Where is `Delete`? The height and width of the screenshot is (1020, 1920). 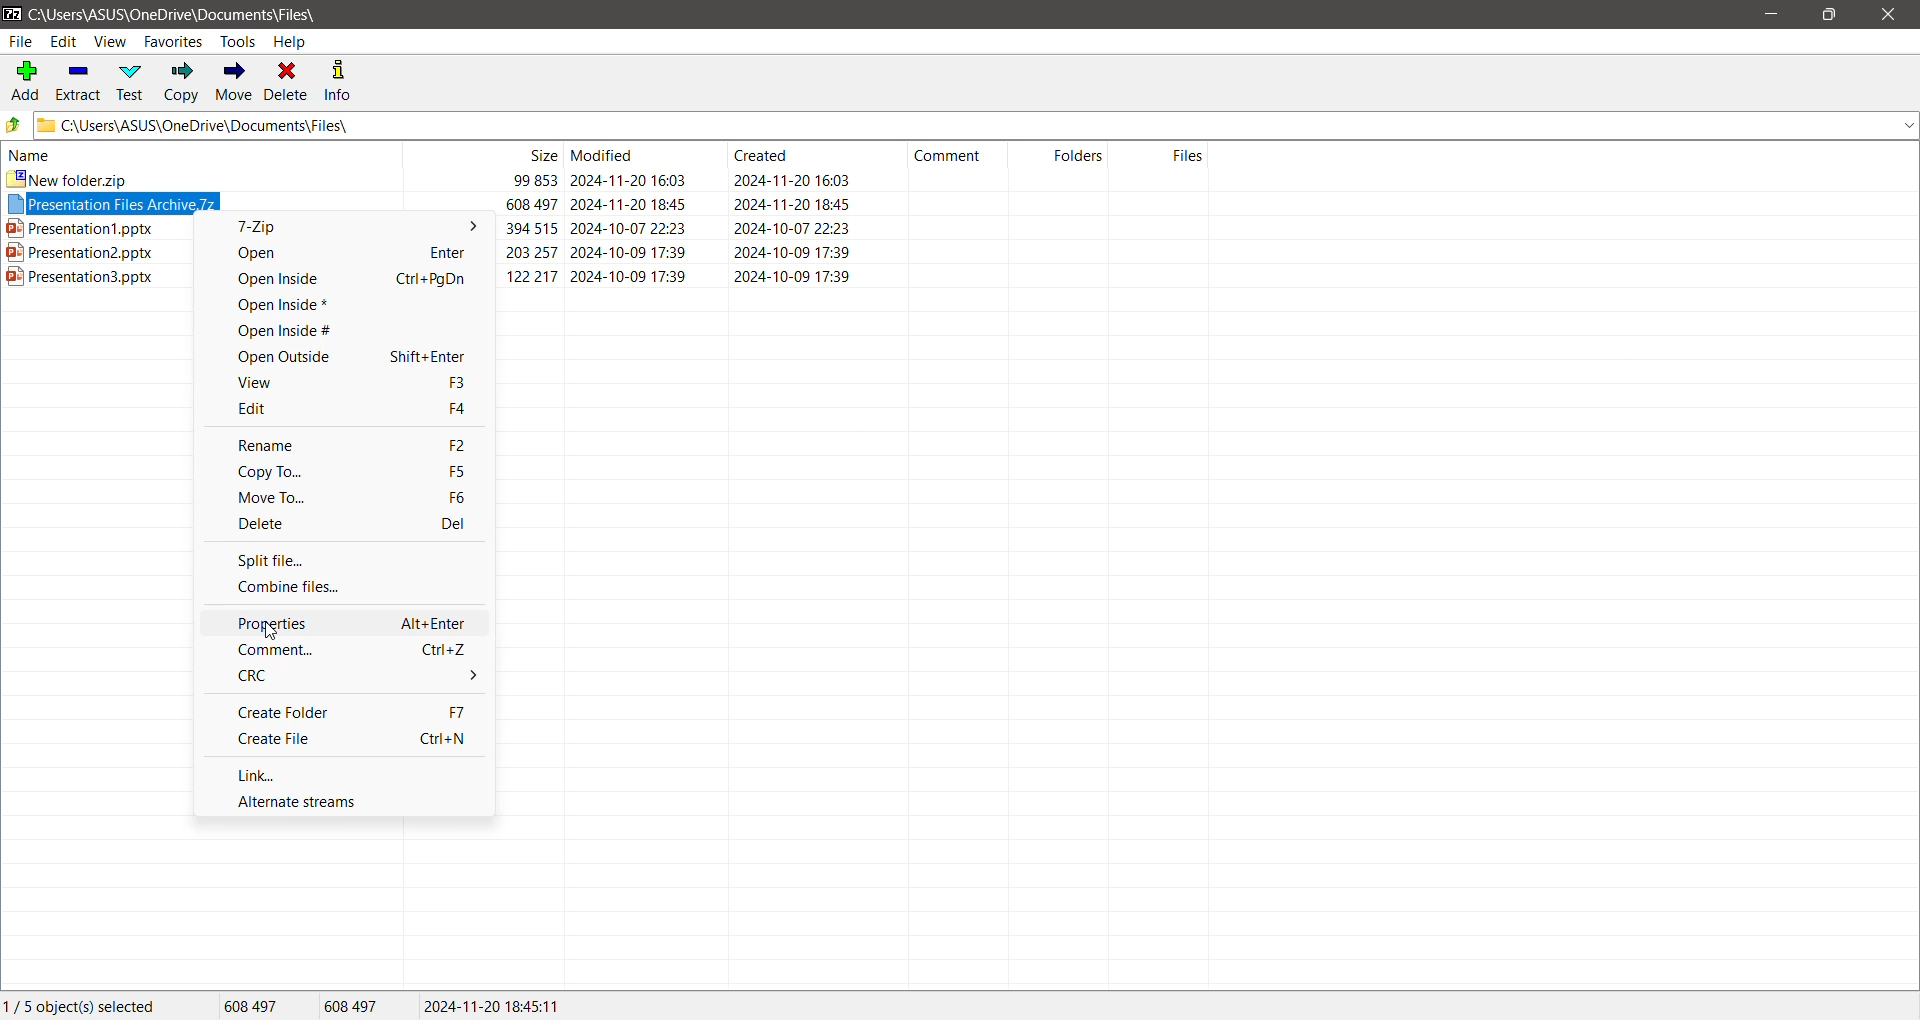
Delete is located at coordinates (289, 524).